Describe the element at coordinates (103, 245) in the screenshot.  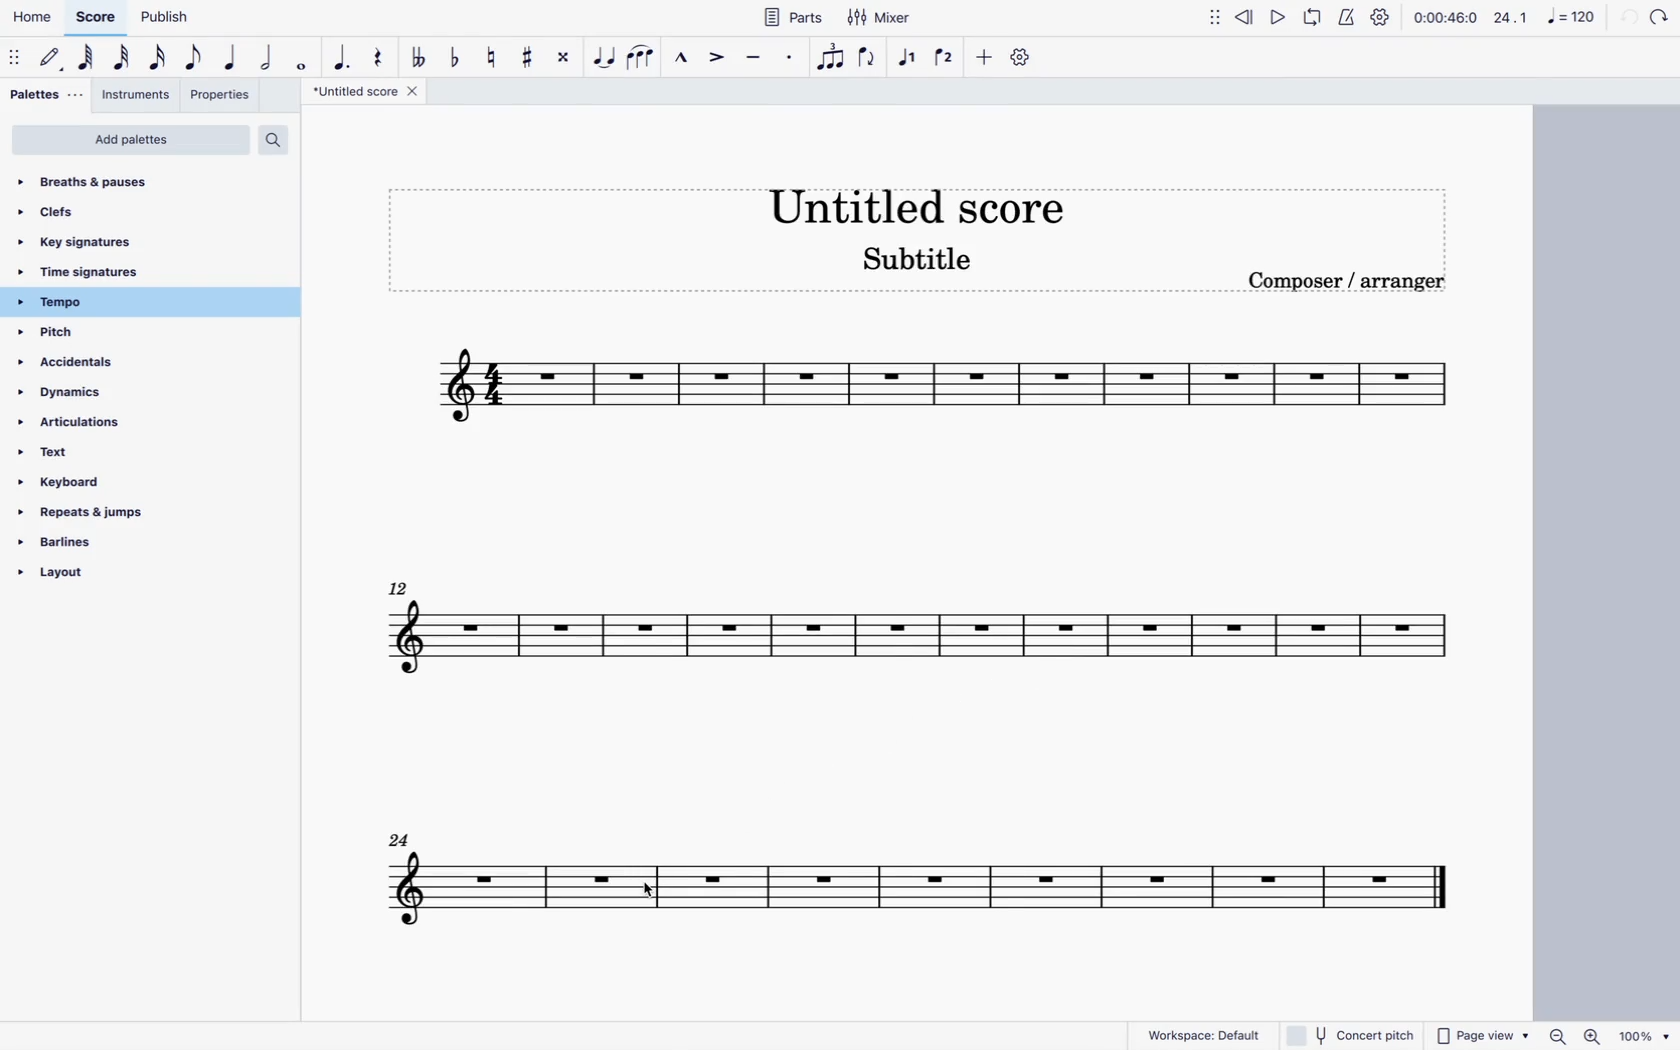
I see `key signatures` at that location.